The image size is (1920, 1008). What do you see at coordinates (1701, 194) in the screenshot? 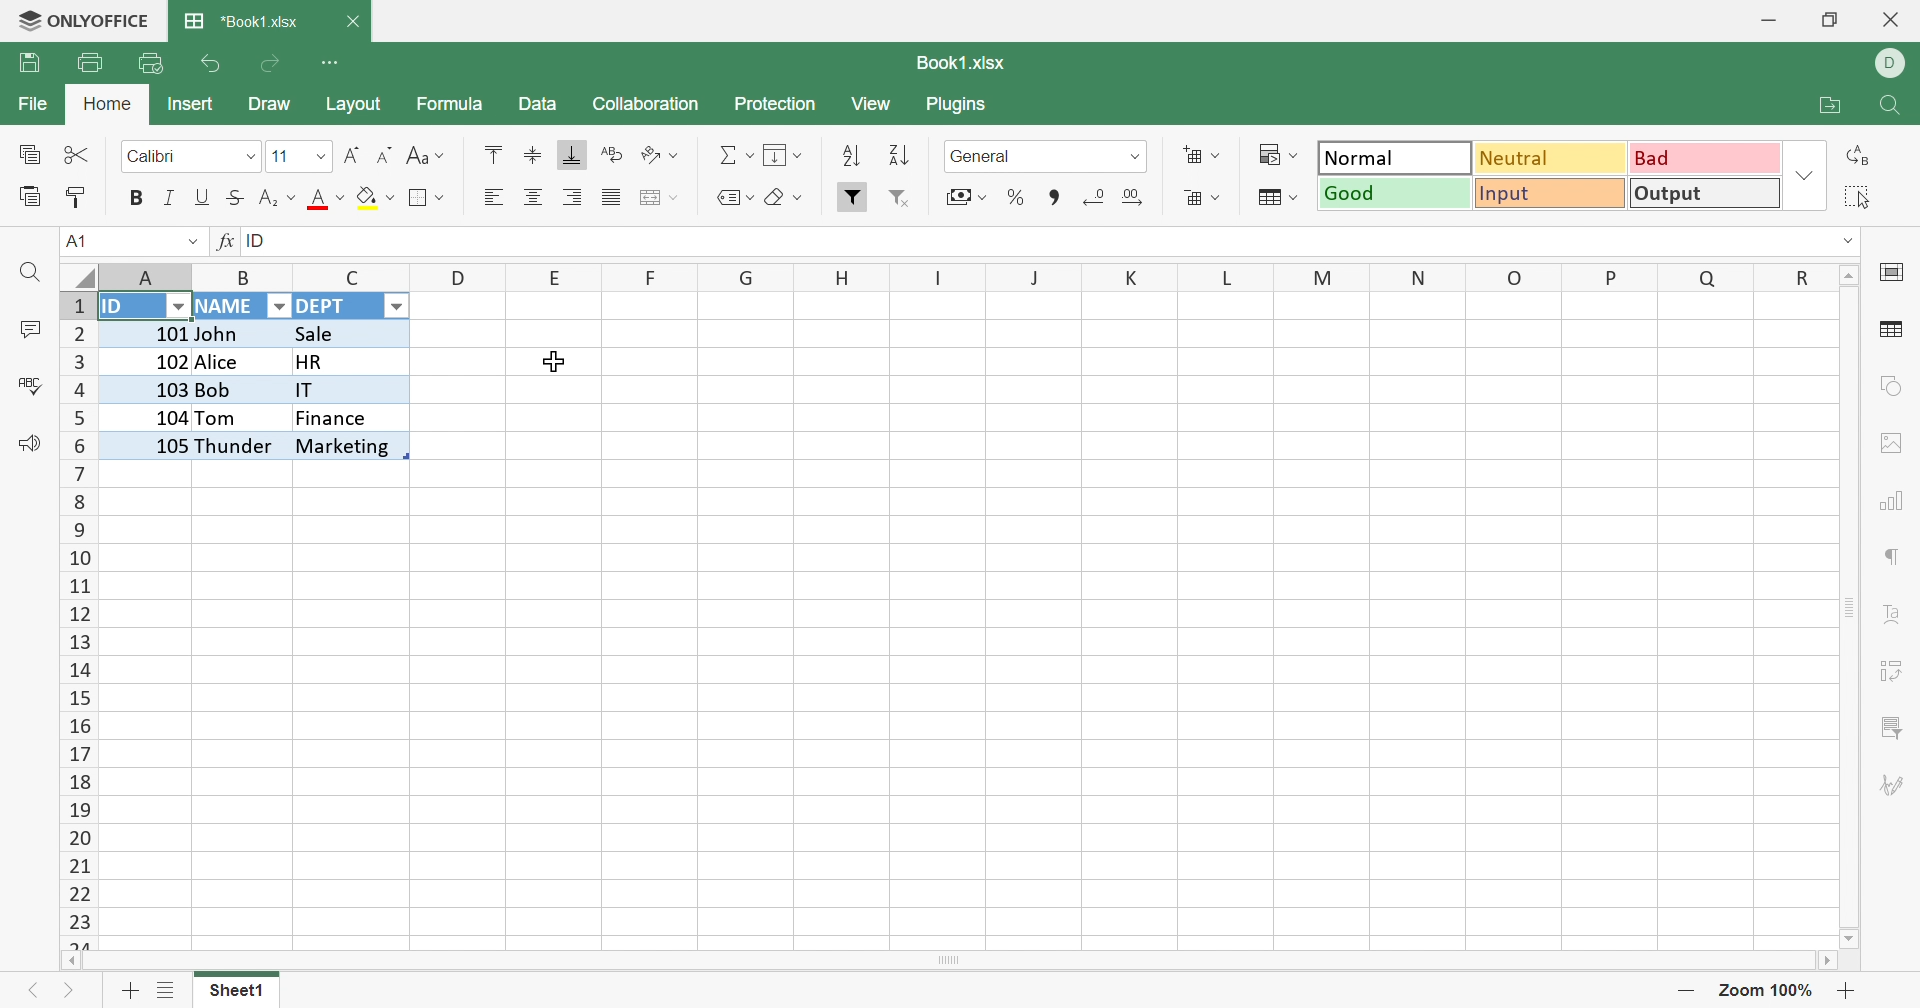
I see `Output` at bounding box center [1701, 194].